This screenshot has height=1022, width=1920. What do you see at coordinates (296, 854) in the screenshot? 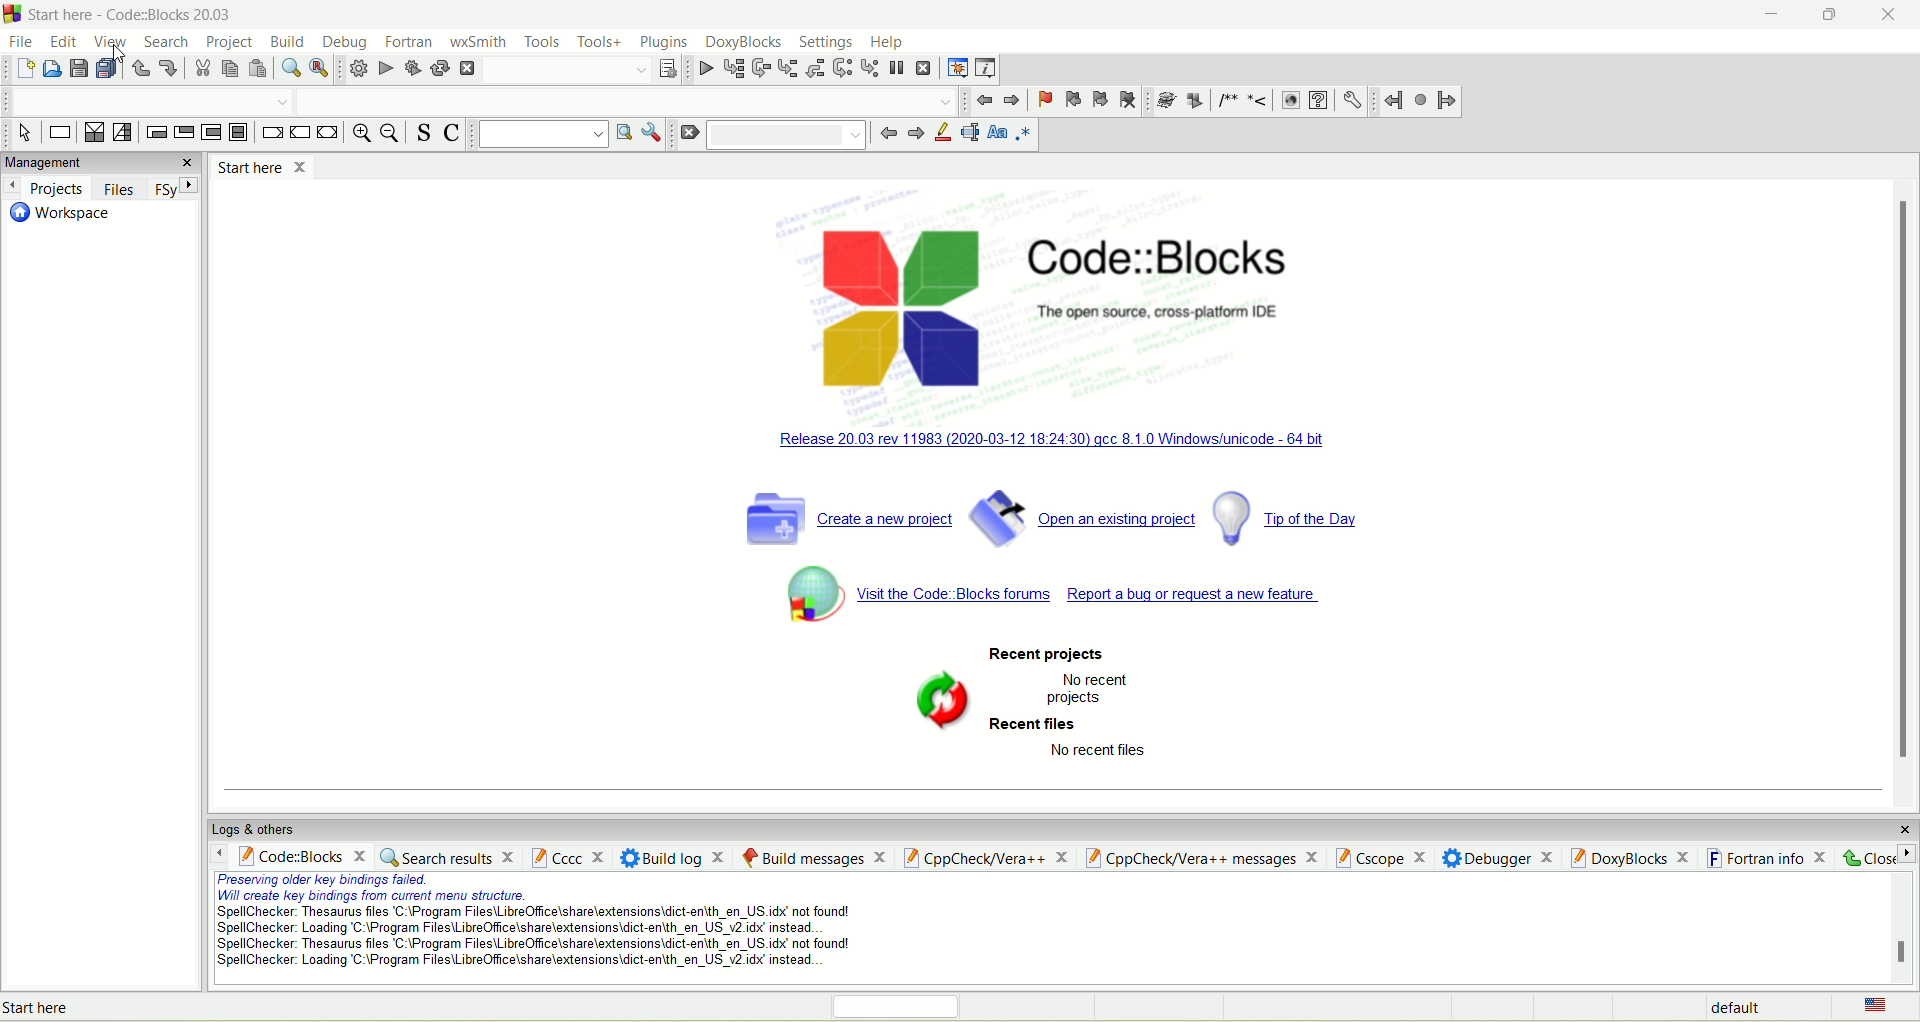
I see `code::block` at bounding box center [296, 854].